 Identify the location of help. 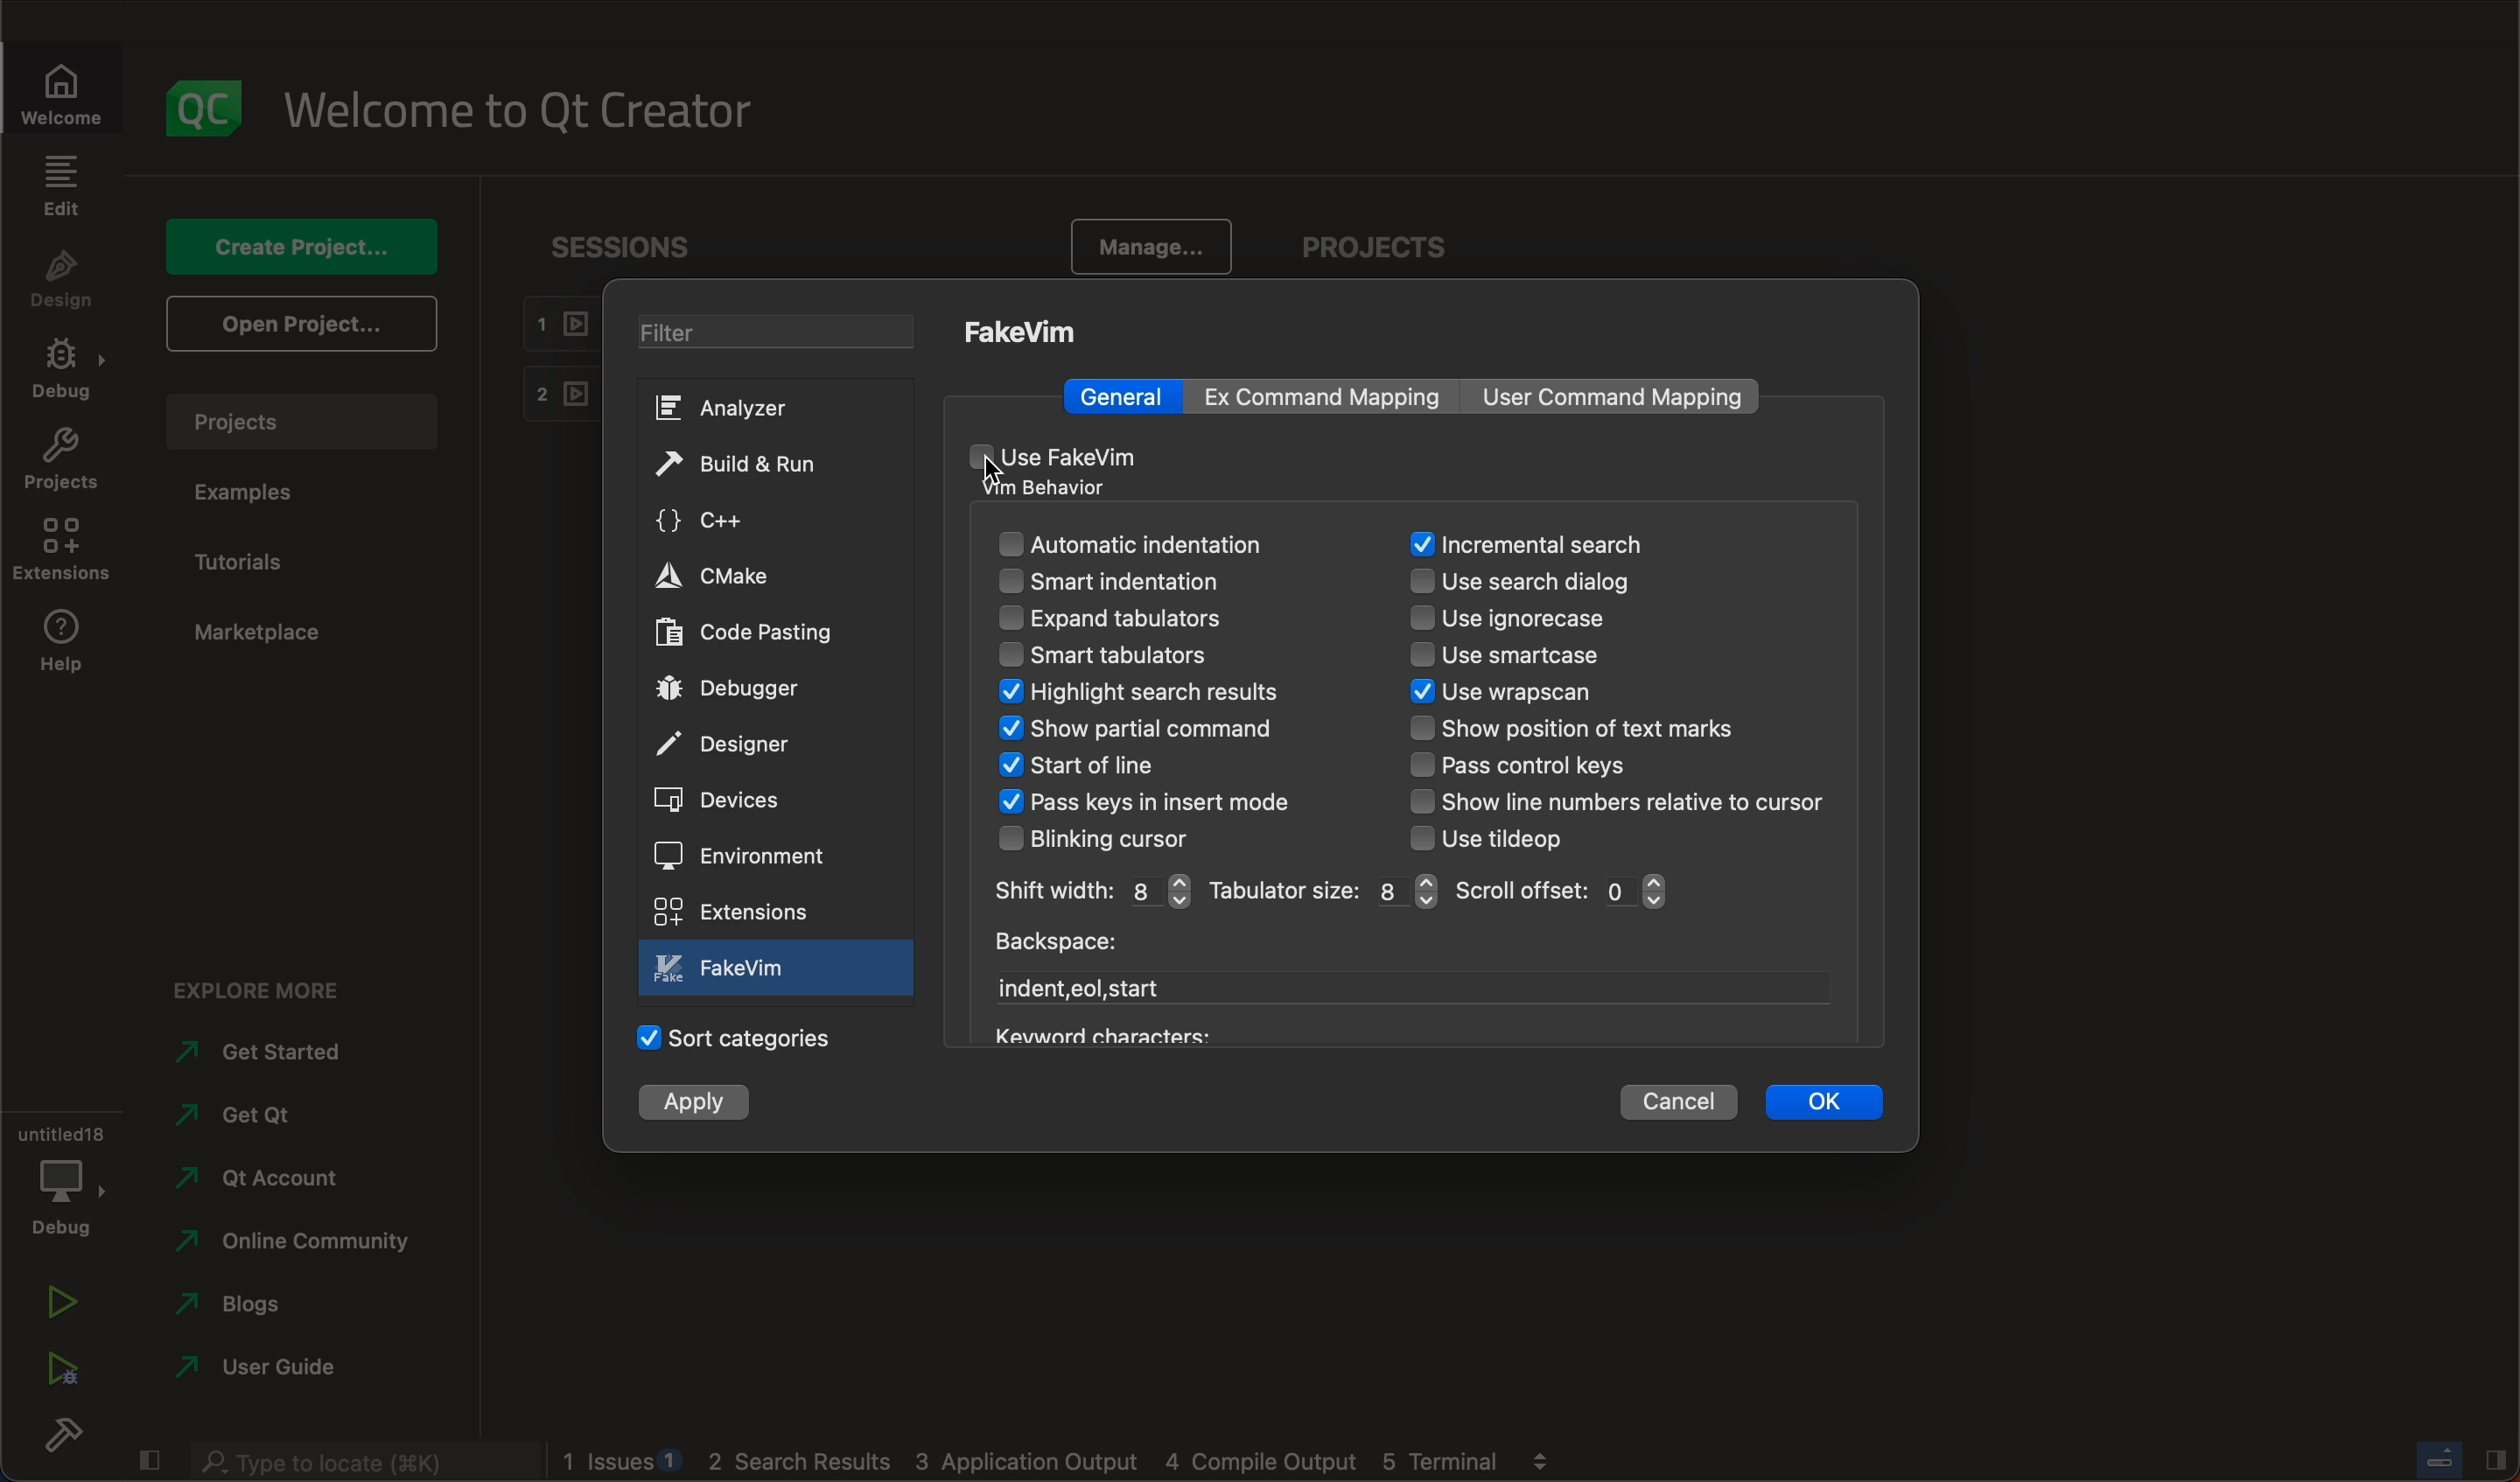
(65, 648).